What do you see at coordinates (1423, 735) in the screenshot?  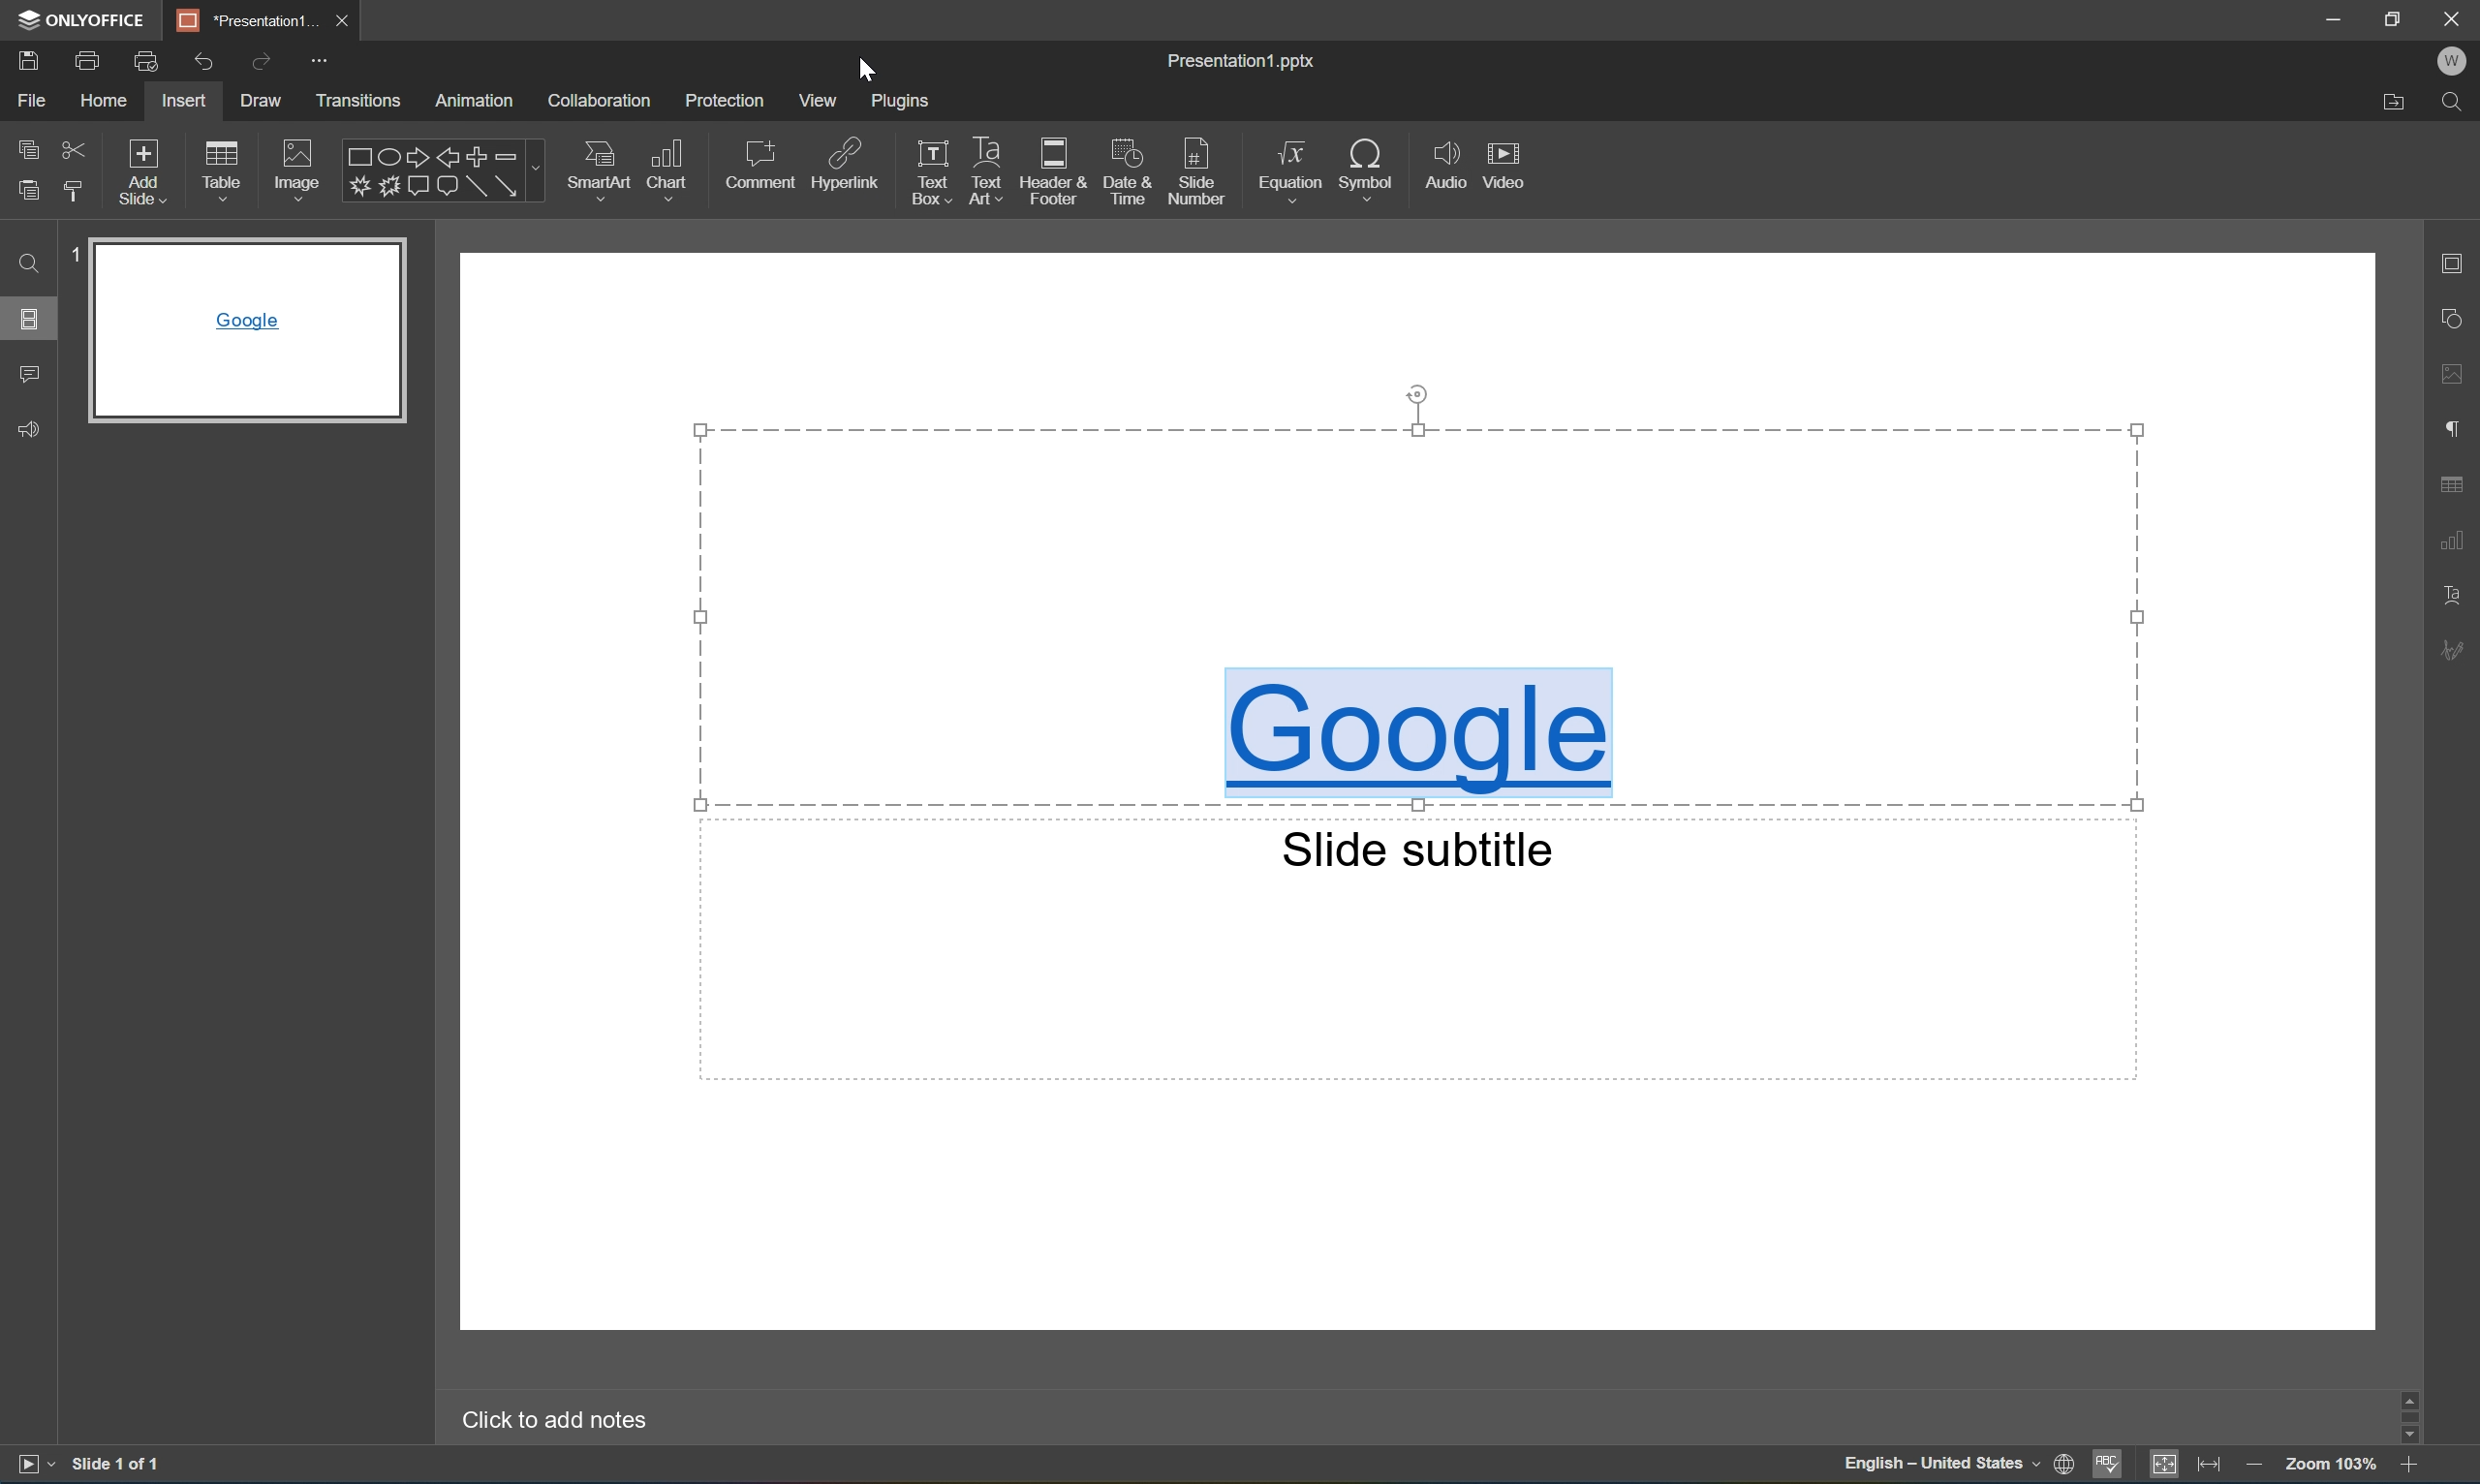 I see `Google Hyperlinked` at bounding box center [1423, 735].